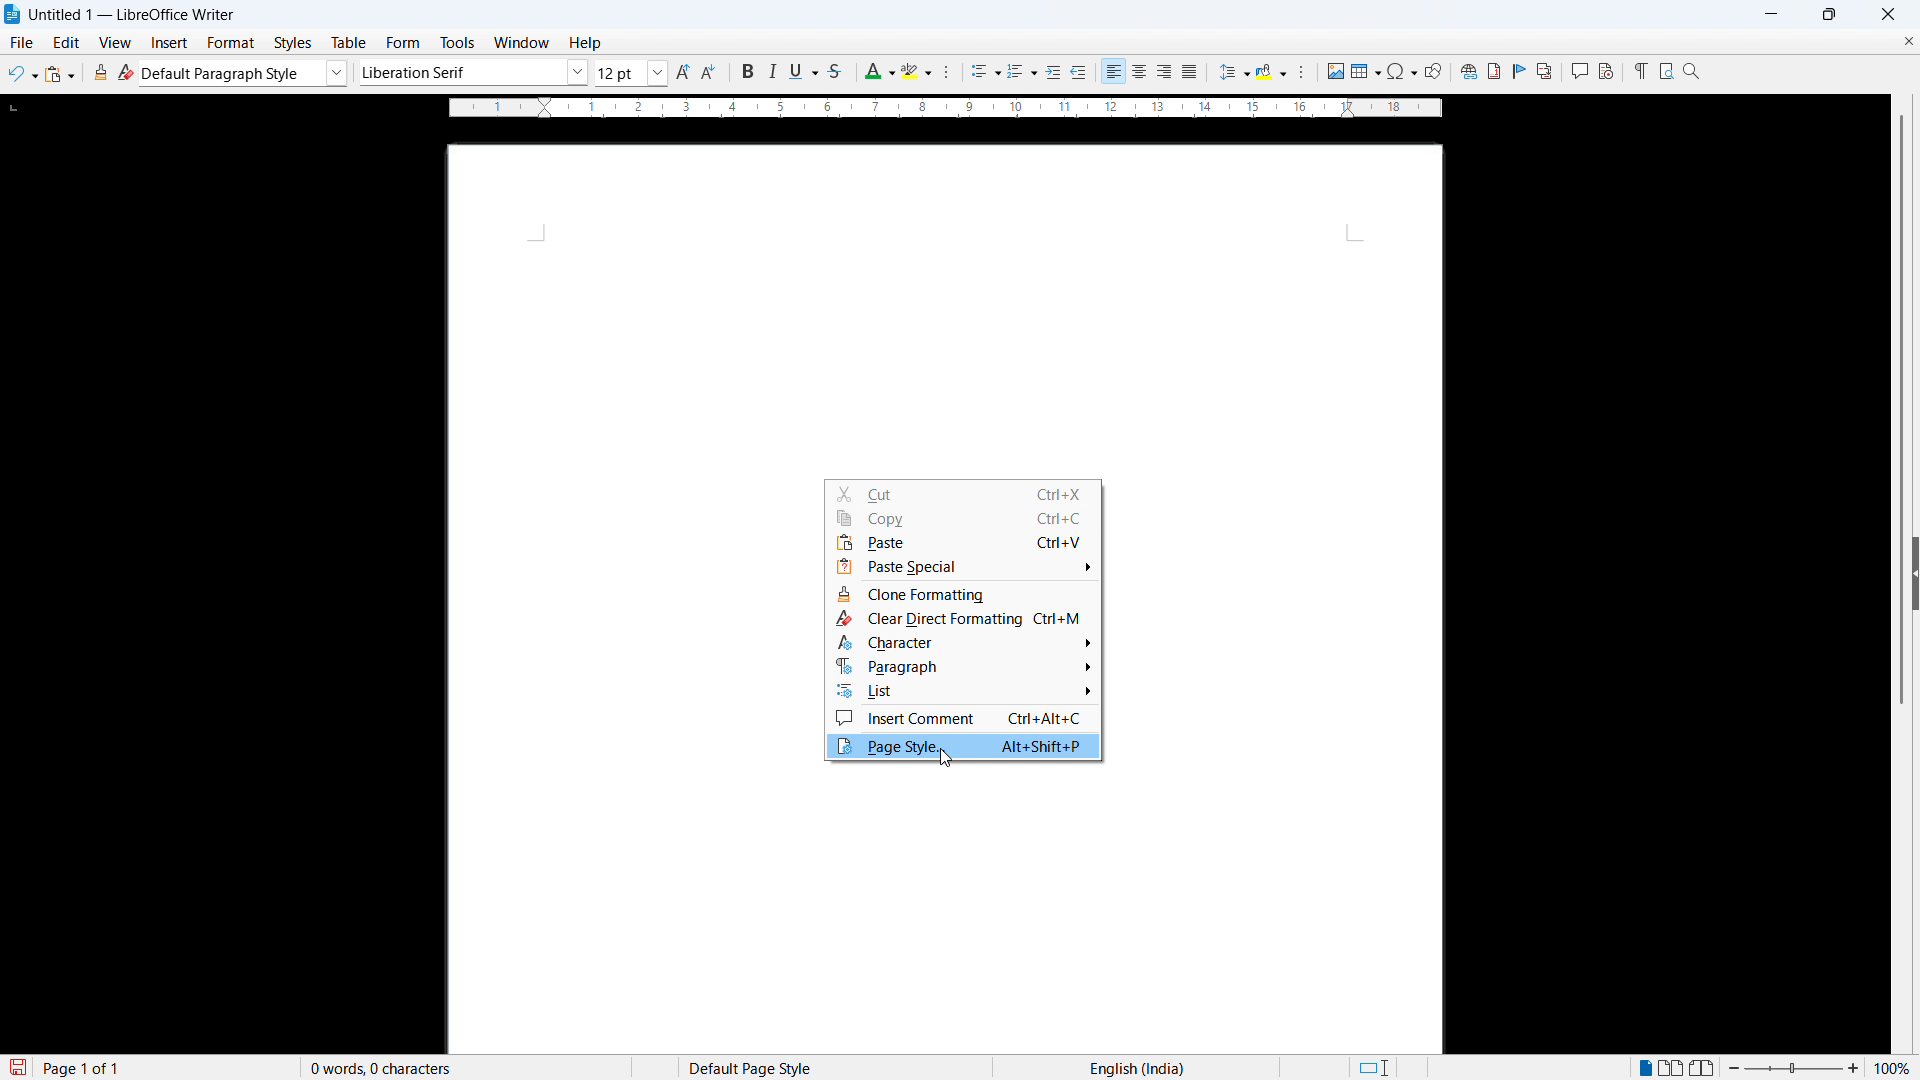 This screenshot has width=1920, height=1080. Describe the element at coordinates (1054, 73) in the screenshot. I see `Increase indent ` at that location.